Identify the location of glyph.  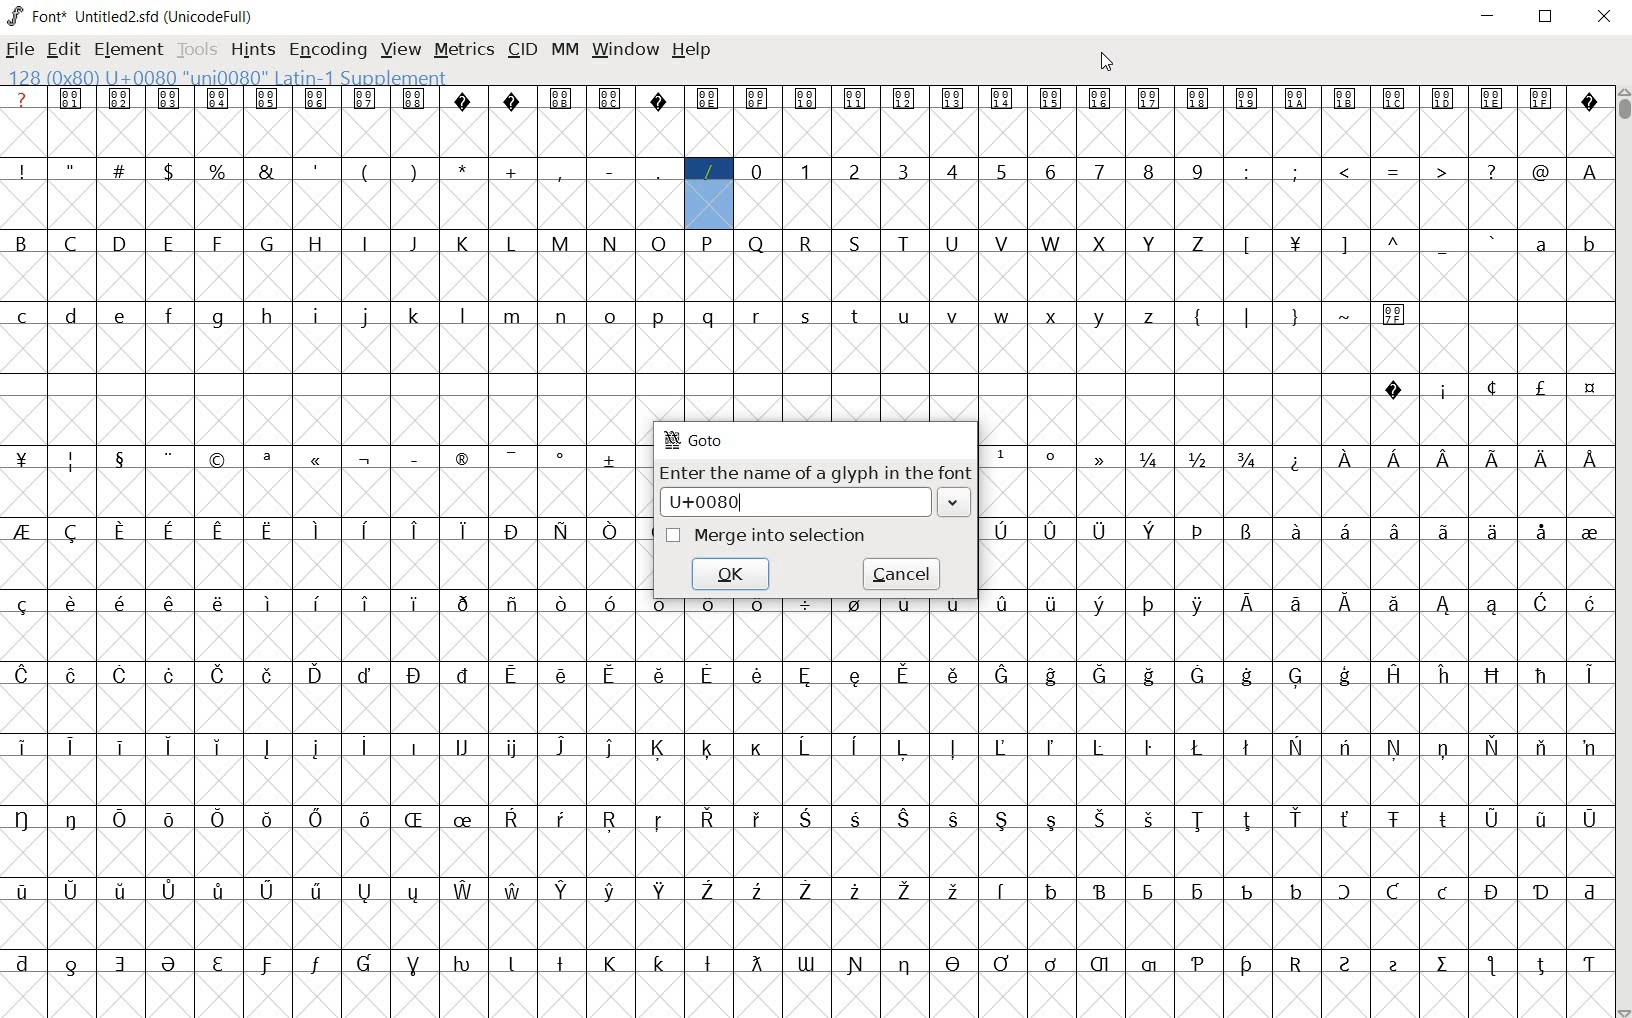
(1198, 171).